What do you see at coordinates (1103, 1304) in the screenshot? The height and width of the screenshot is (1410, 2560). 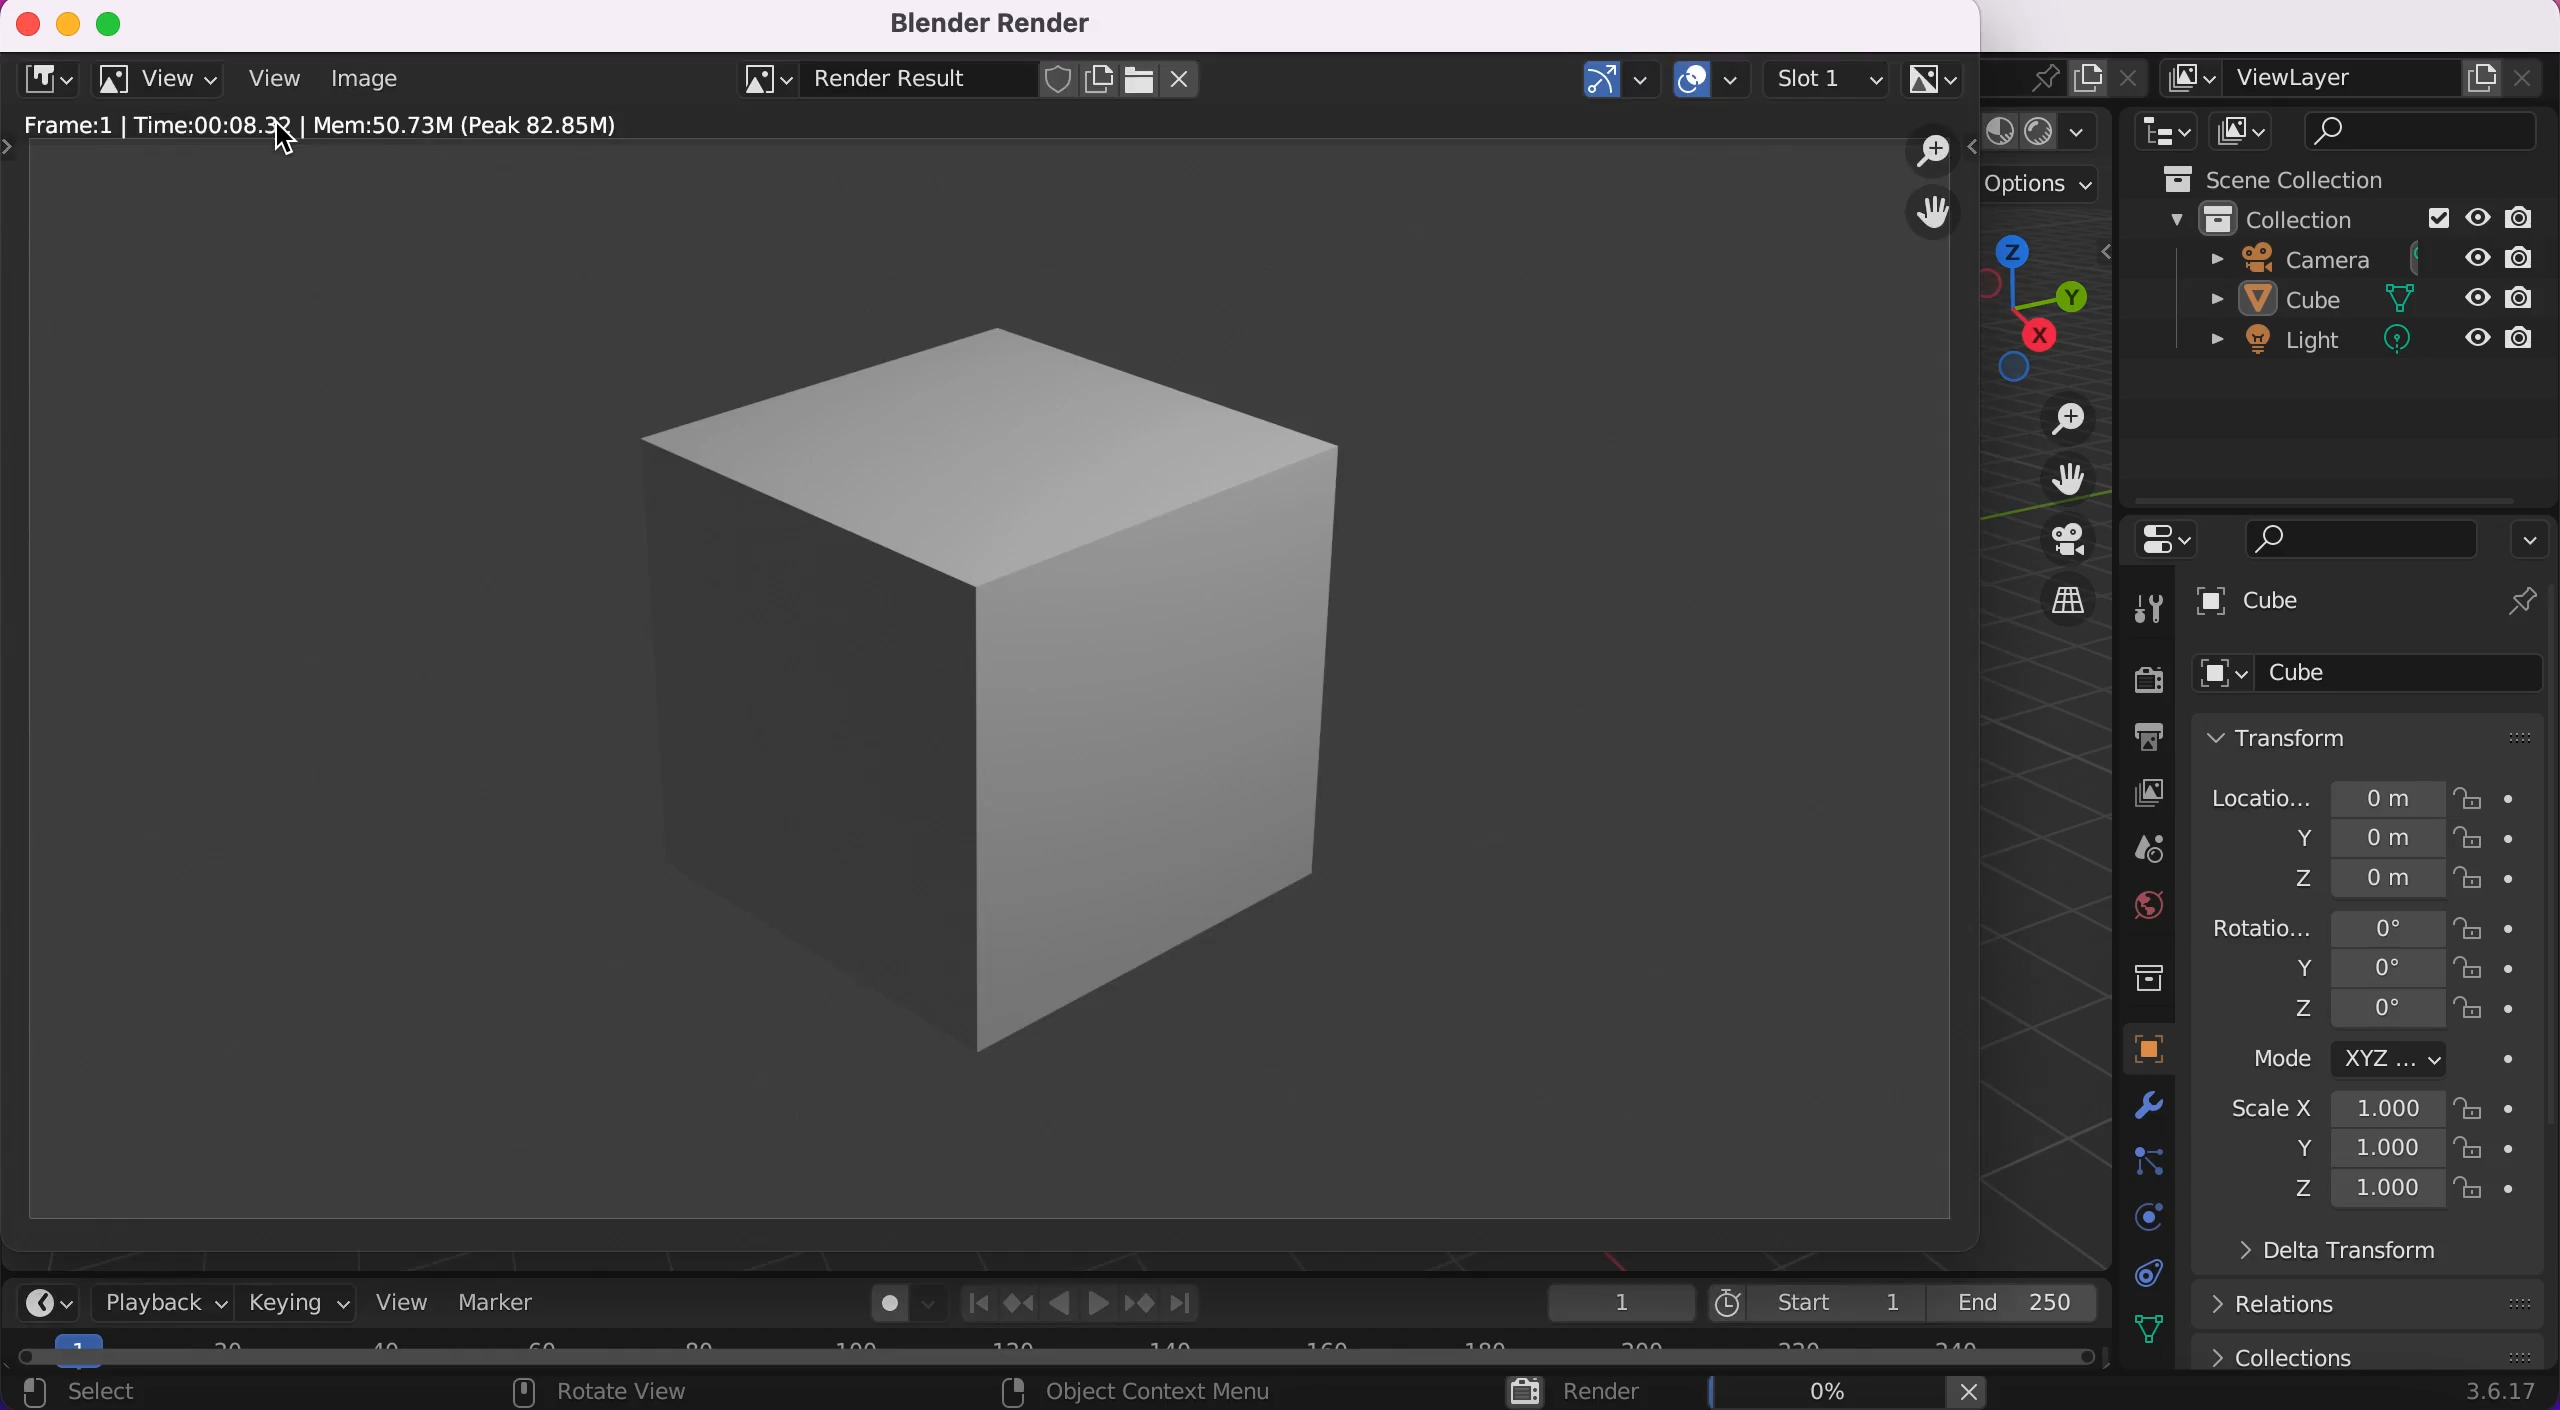 I see `Play animation` at bounding box center [1103, 1304].